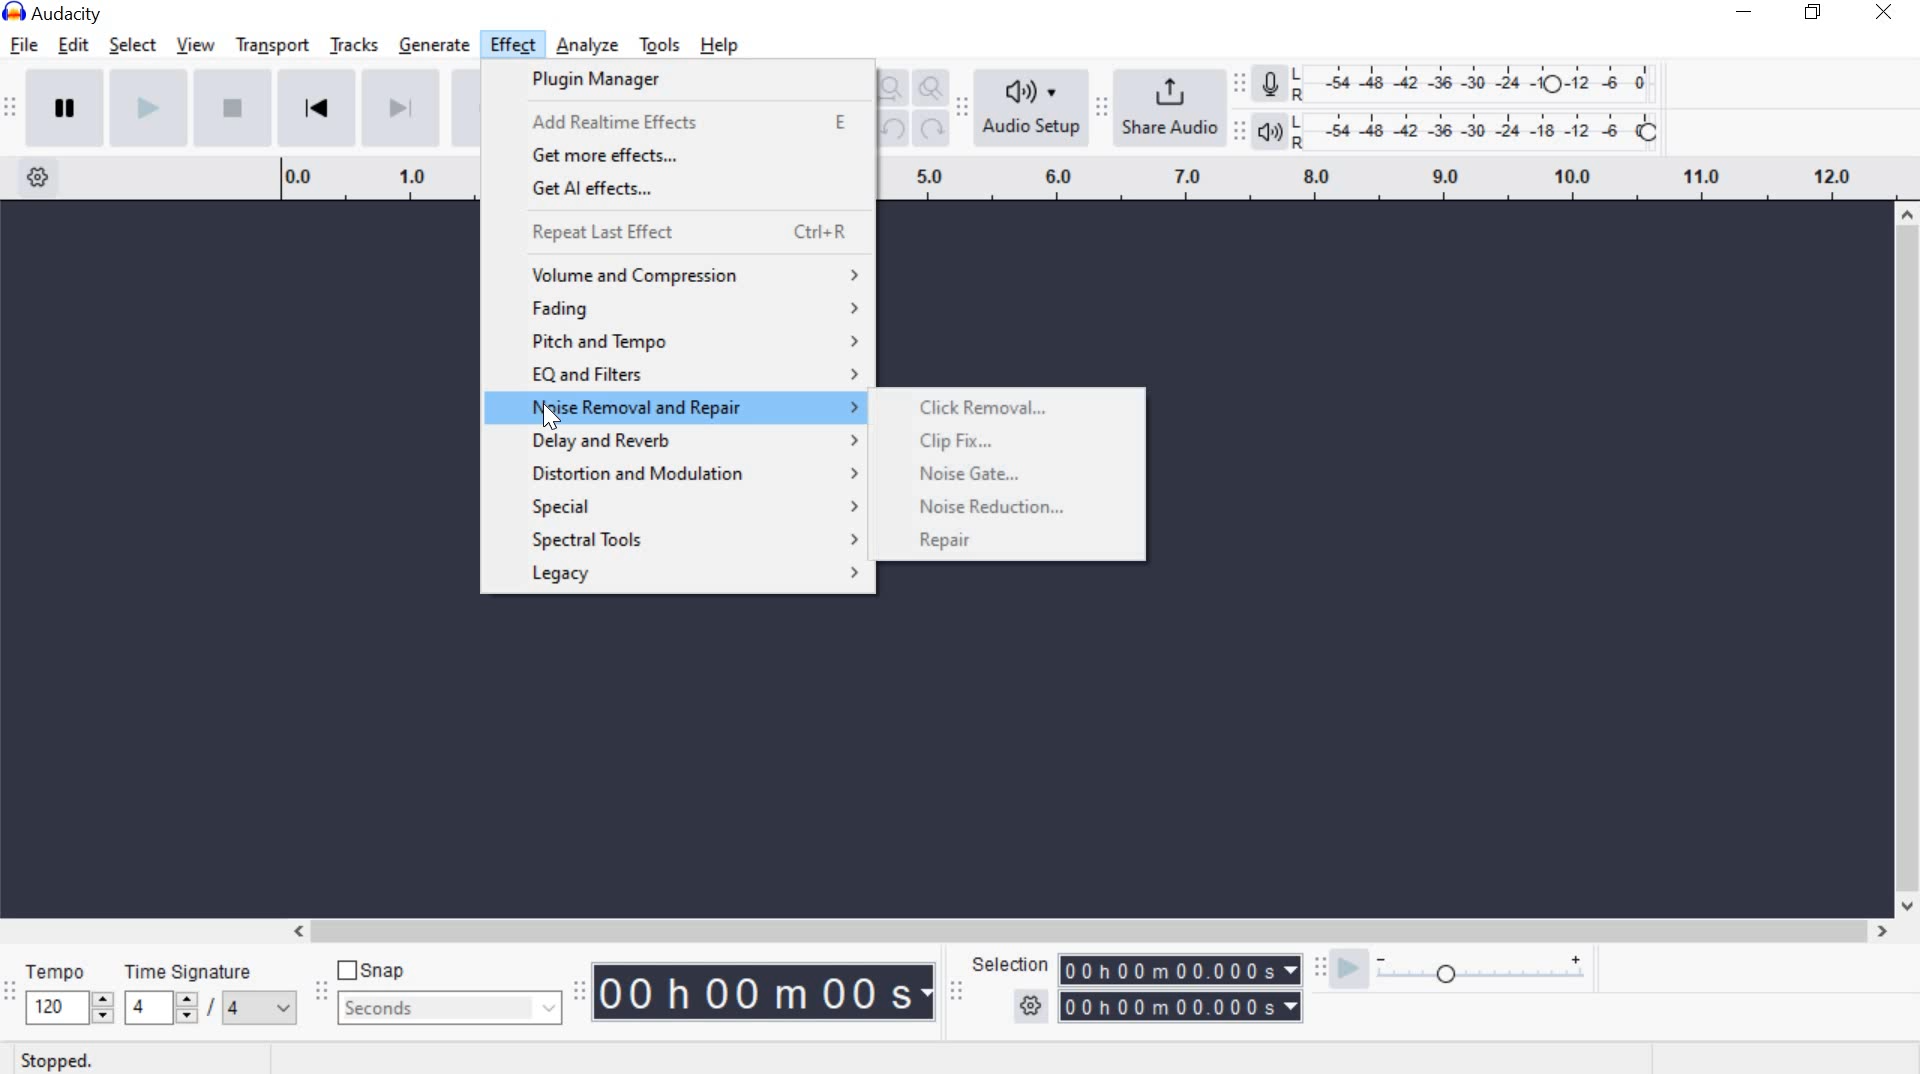  I want to click on seconds, so click(454, 1009).